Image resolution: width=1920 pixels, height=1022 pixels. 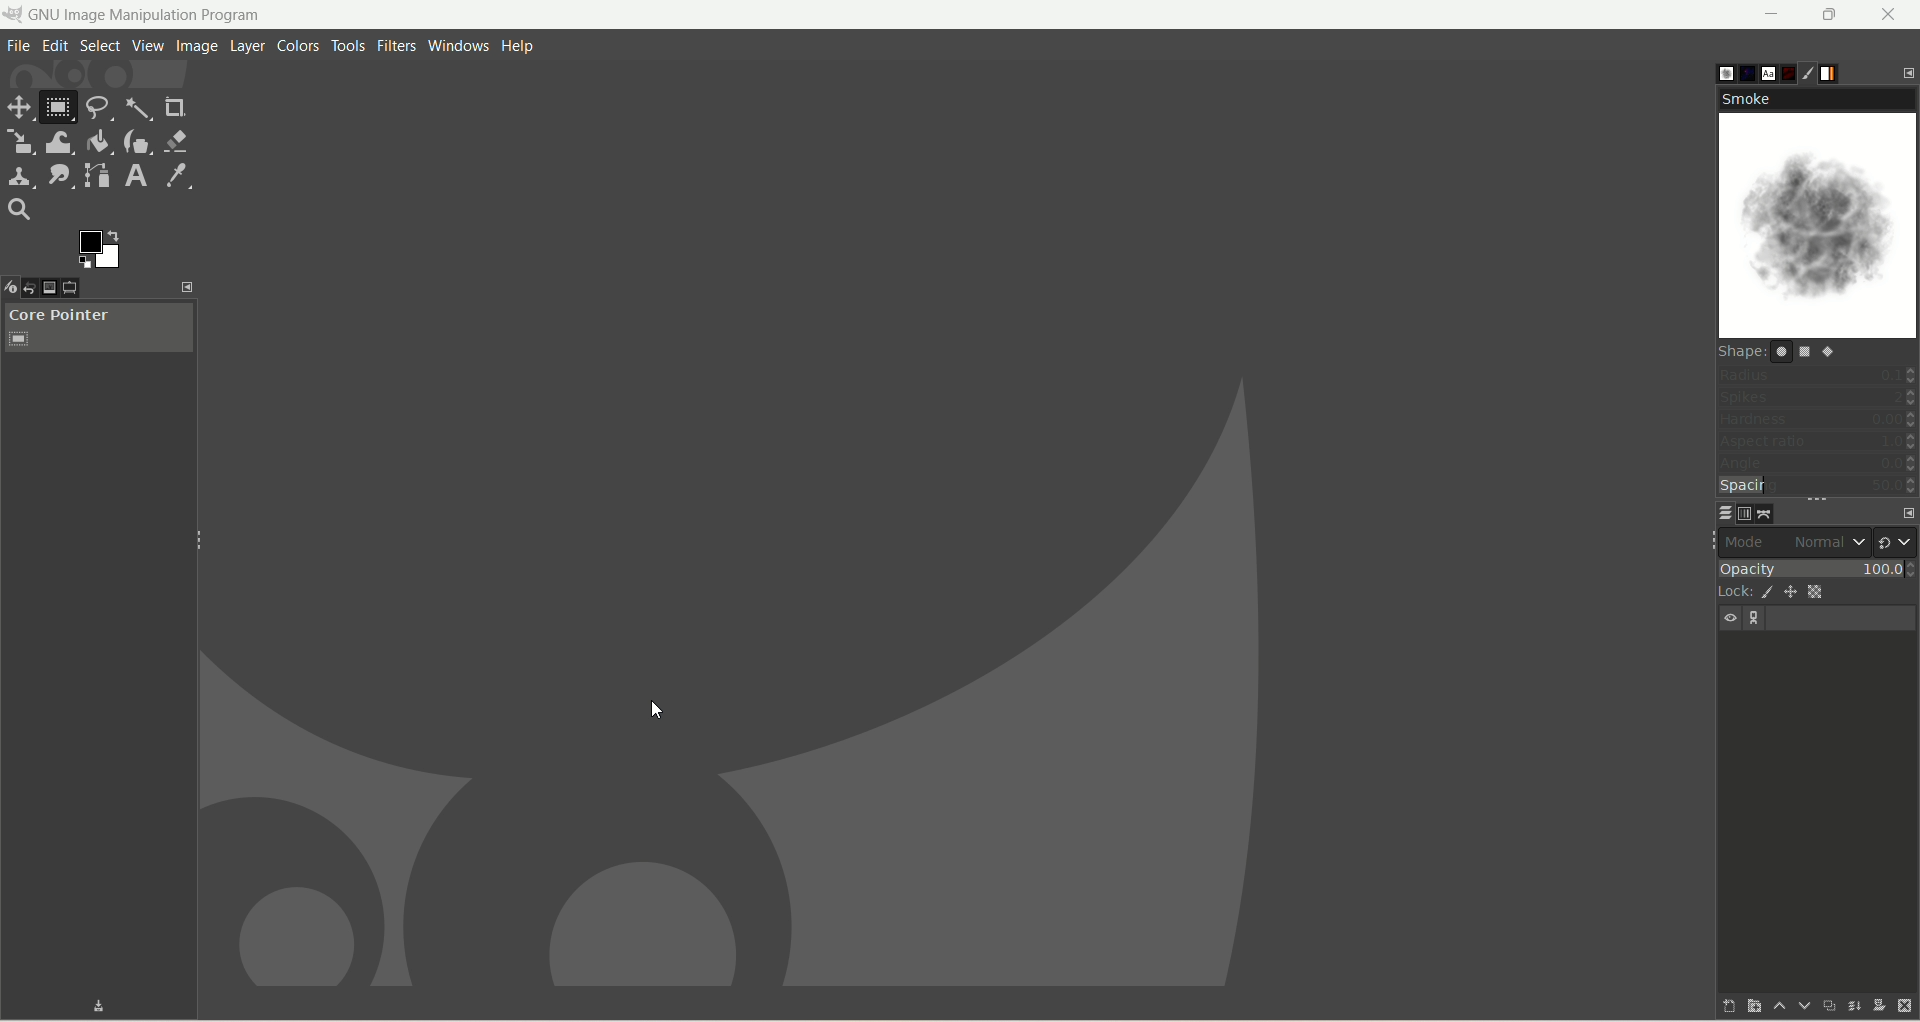 I want to click on brush, so click(x=1712, y=69).